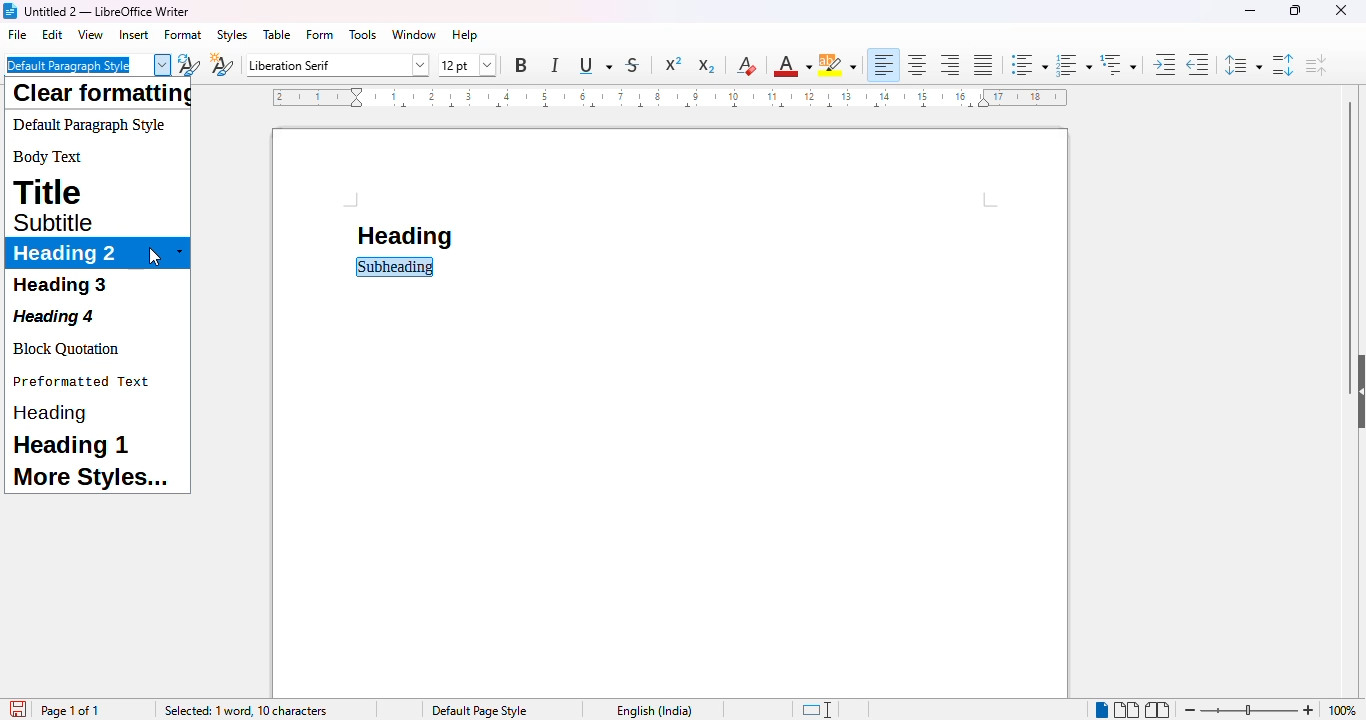 This screenshot has width=1366, height=720. Describe the element at coordinates (95, 477) in the screenshot. I see `more styles` at that location.